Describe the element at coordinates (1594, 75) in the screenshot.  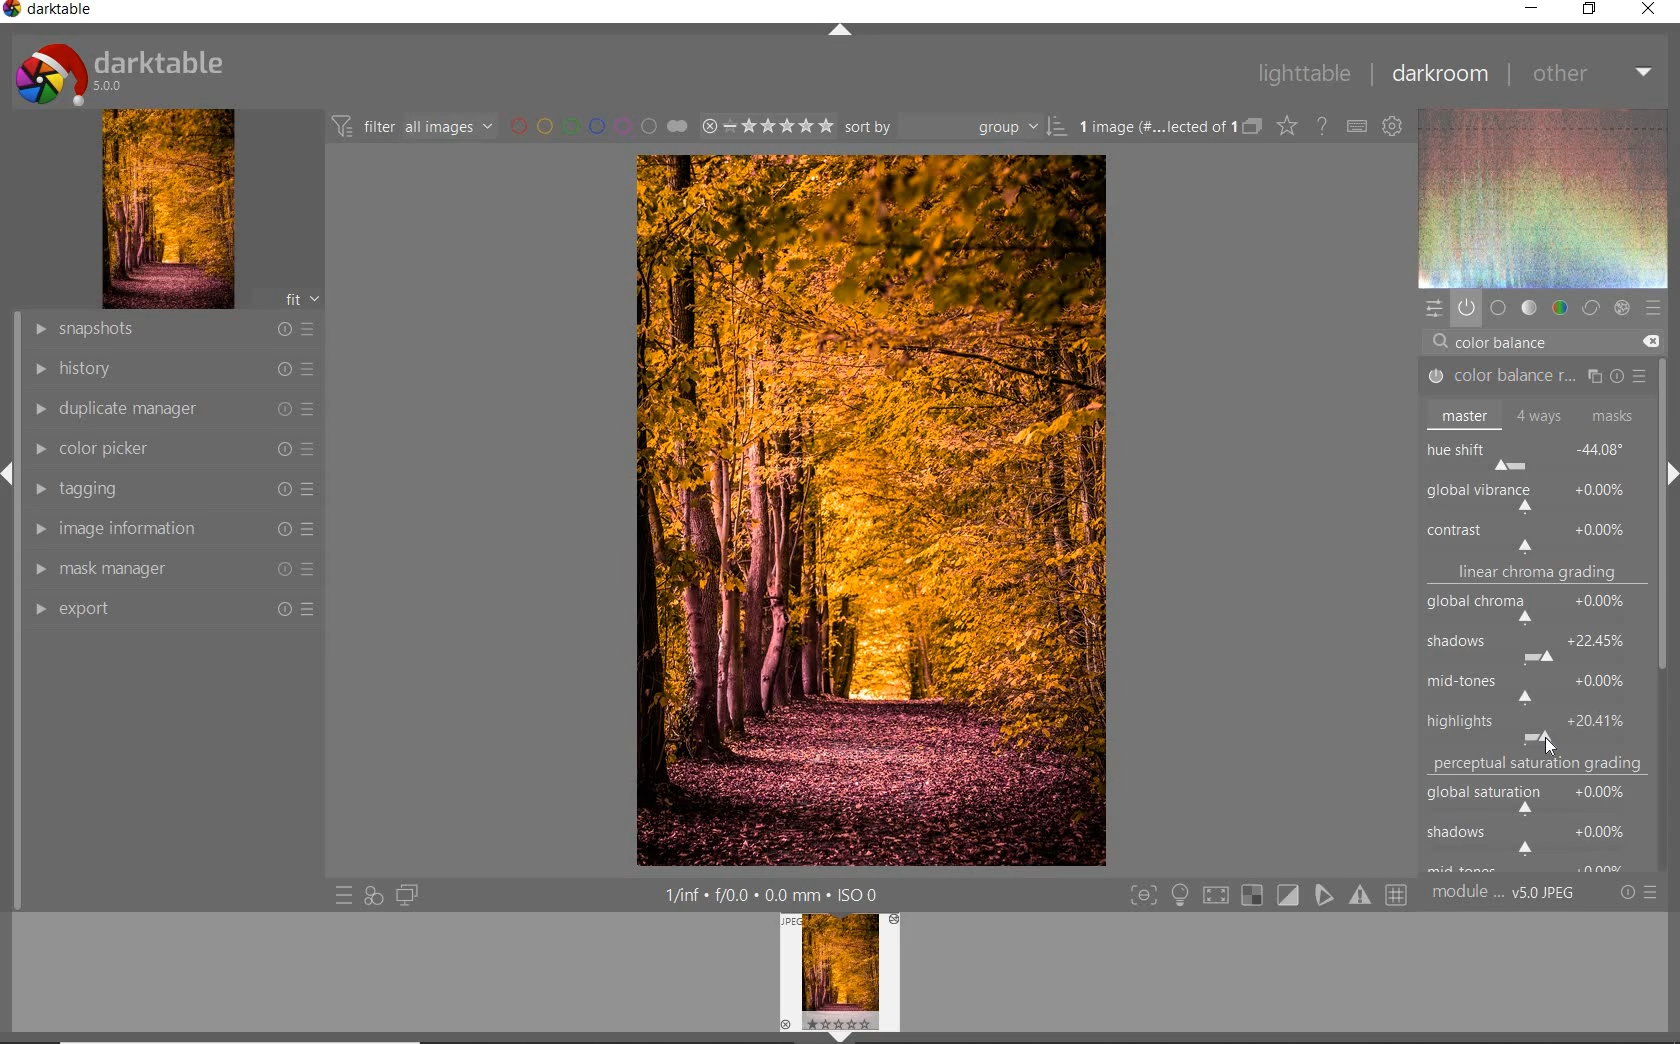
I see `other` at that location.